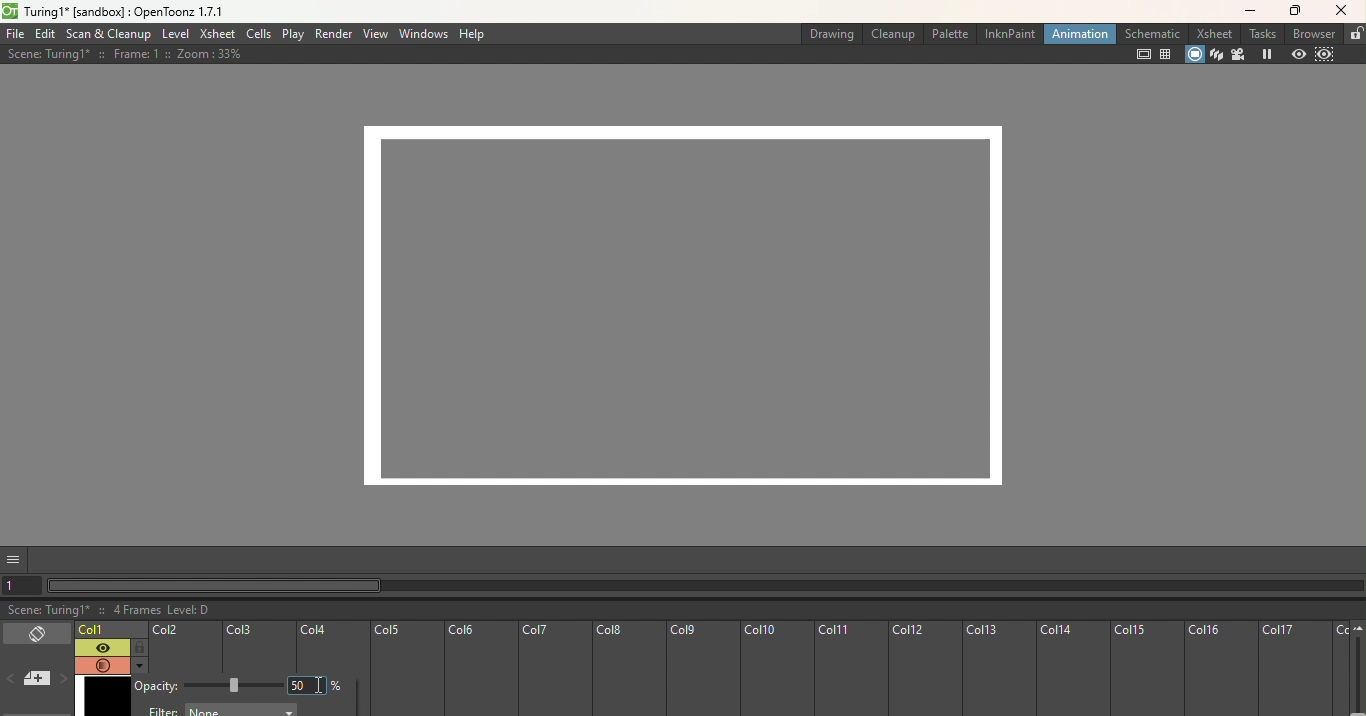 Image resolution: width=1366 pixels, height=716 pixels. I want to click on Scan & Cleanup, so click(109, 34).